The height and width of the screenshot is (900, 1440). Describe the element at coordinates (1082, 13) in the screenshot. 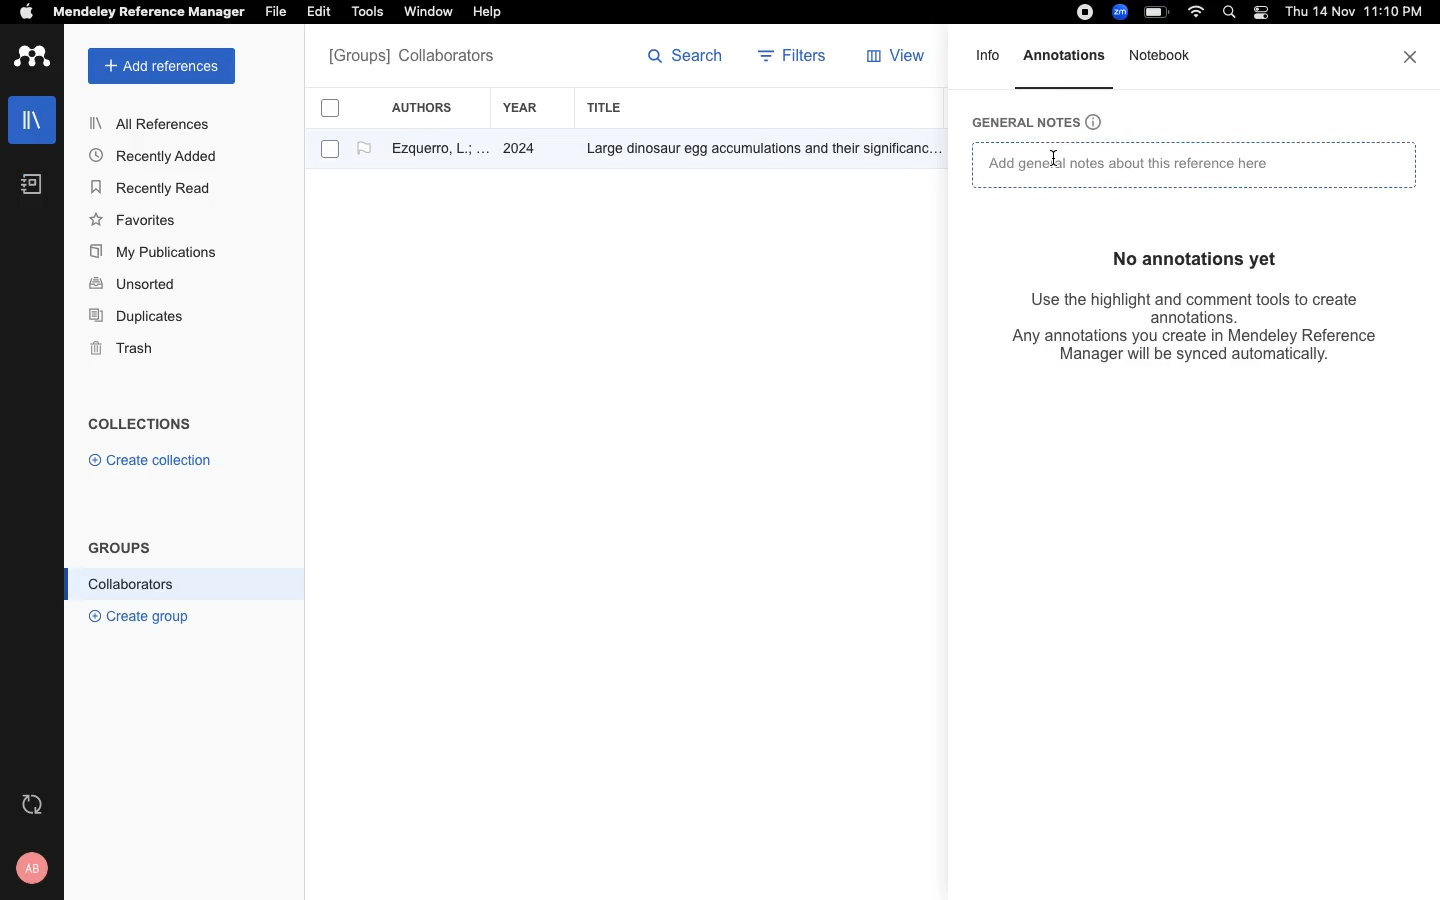

I see `recording` at that location.